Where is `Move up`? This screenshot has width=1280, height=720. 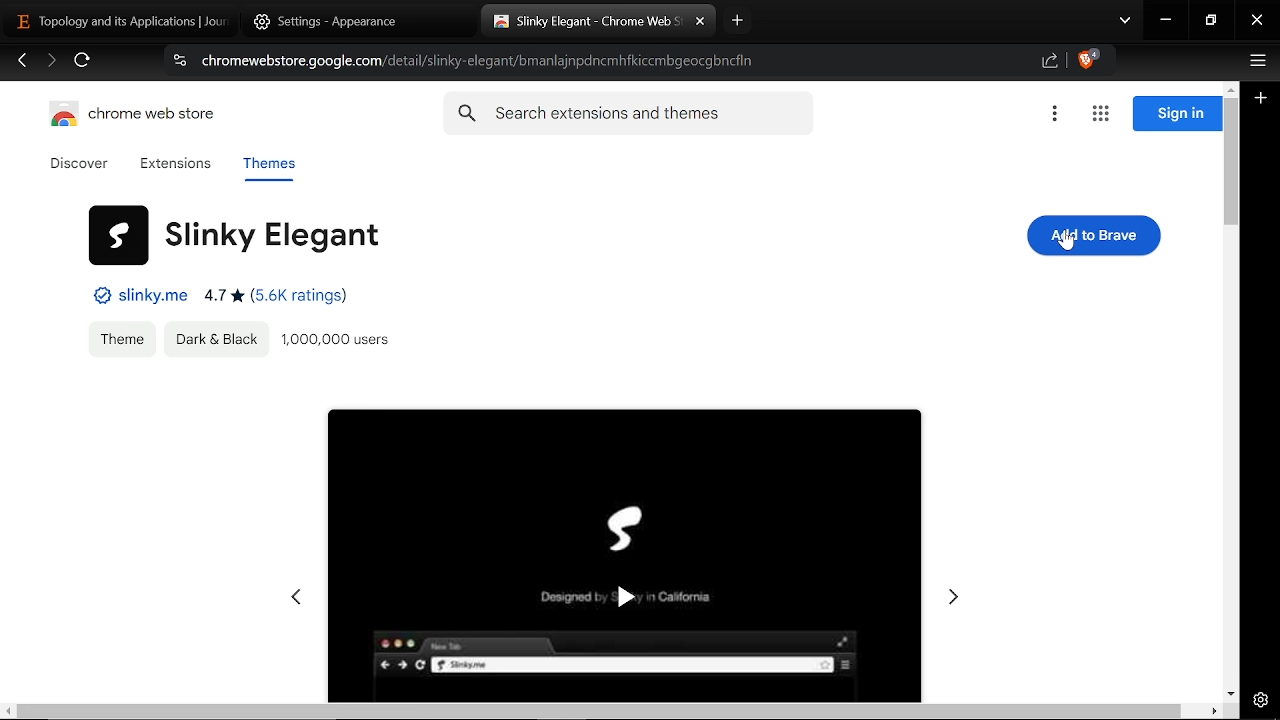
Move up is located at coordinates (1230, 87).